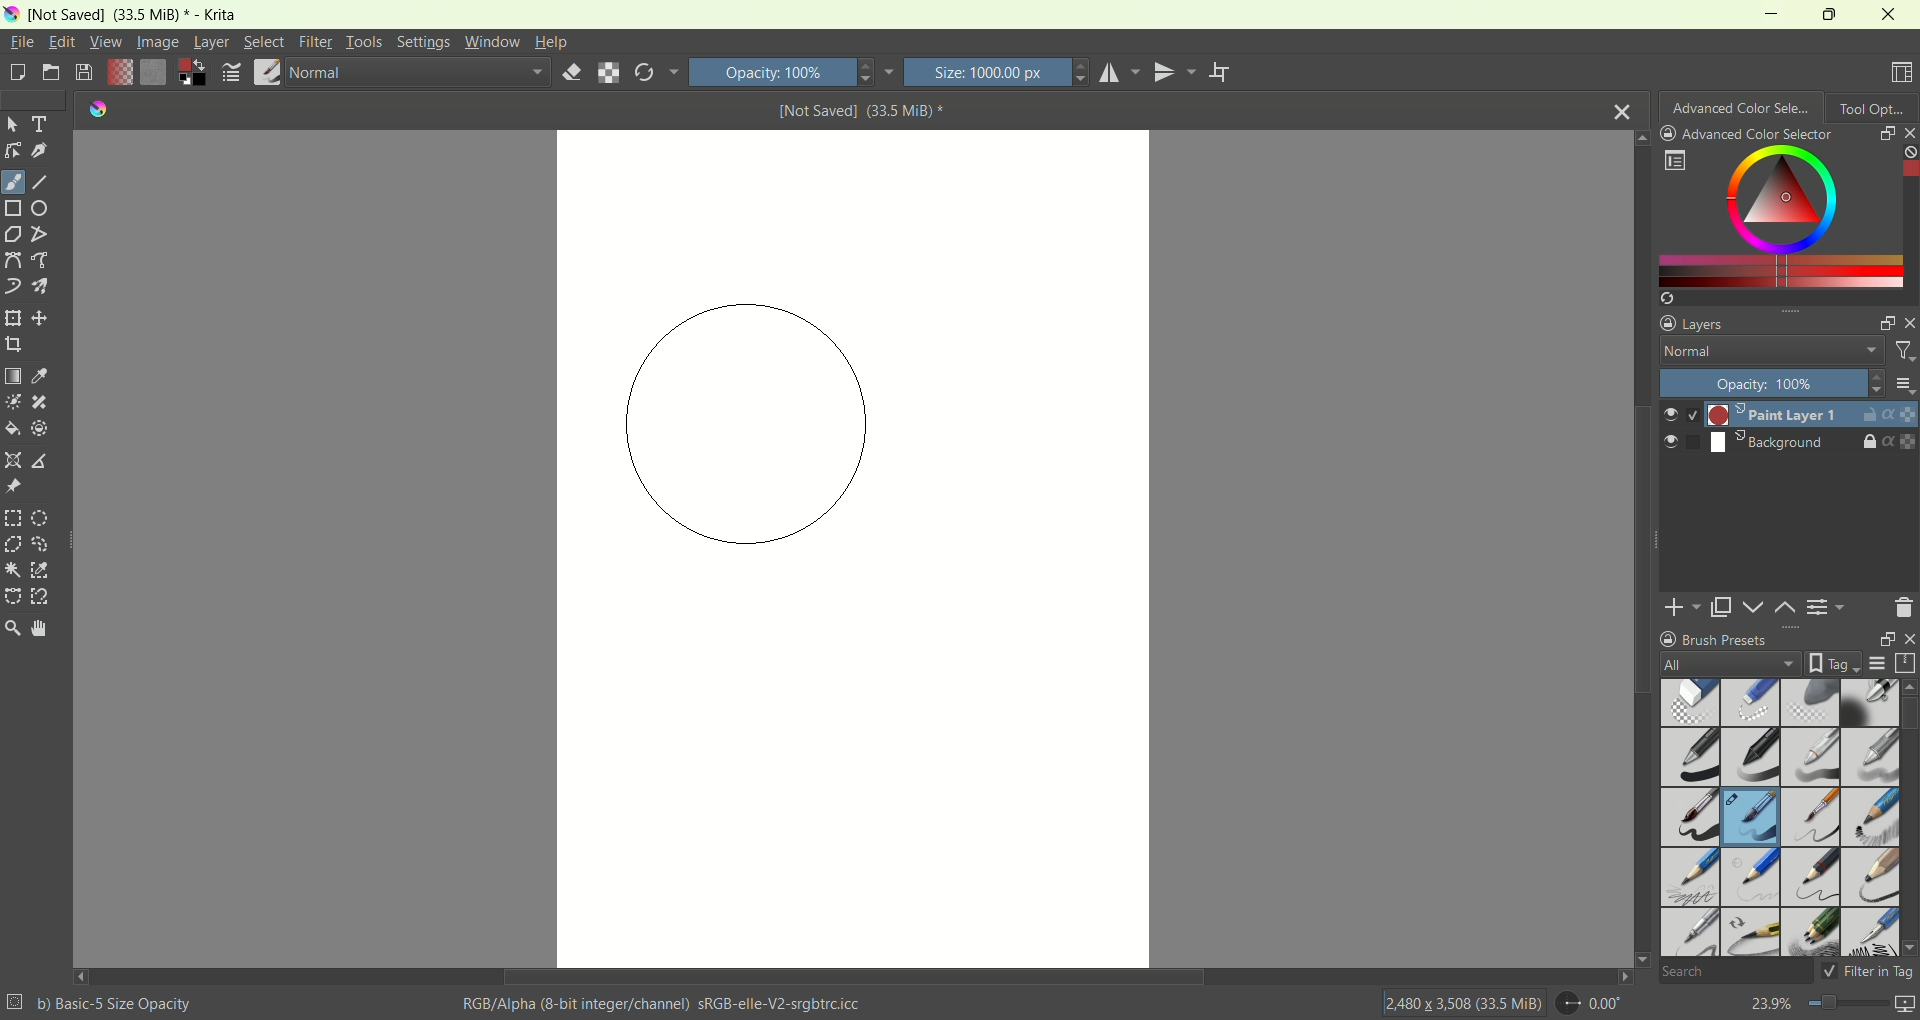  I want to click on line, so click(41, 183).